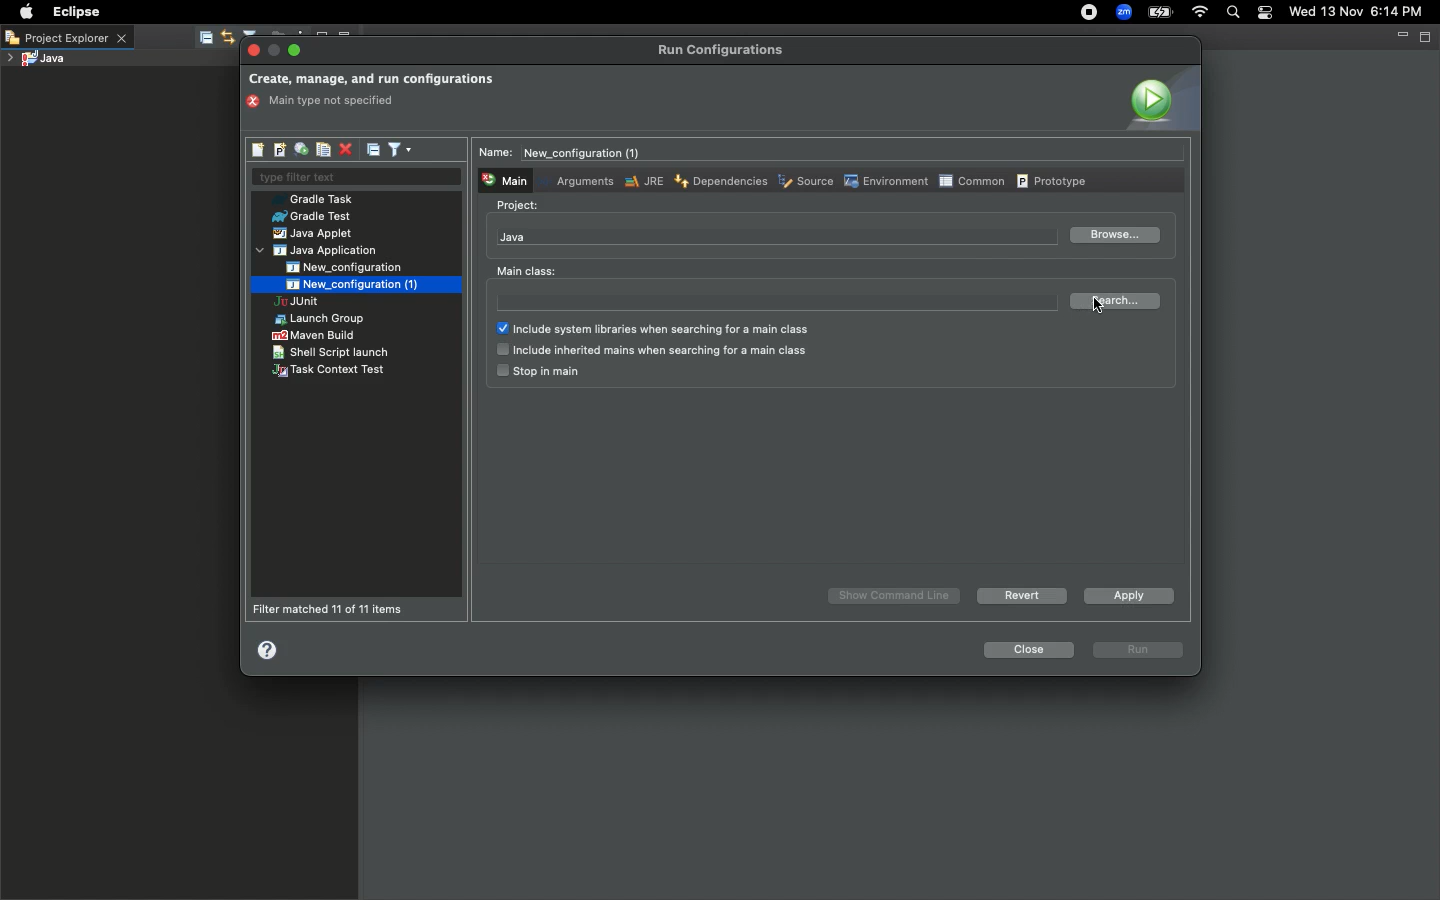  Describe the element at coordinates (1232, 14) in the screenshot. I see `Search` at that location.